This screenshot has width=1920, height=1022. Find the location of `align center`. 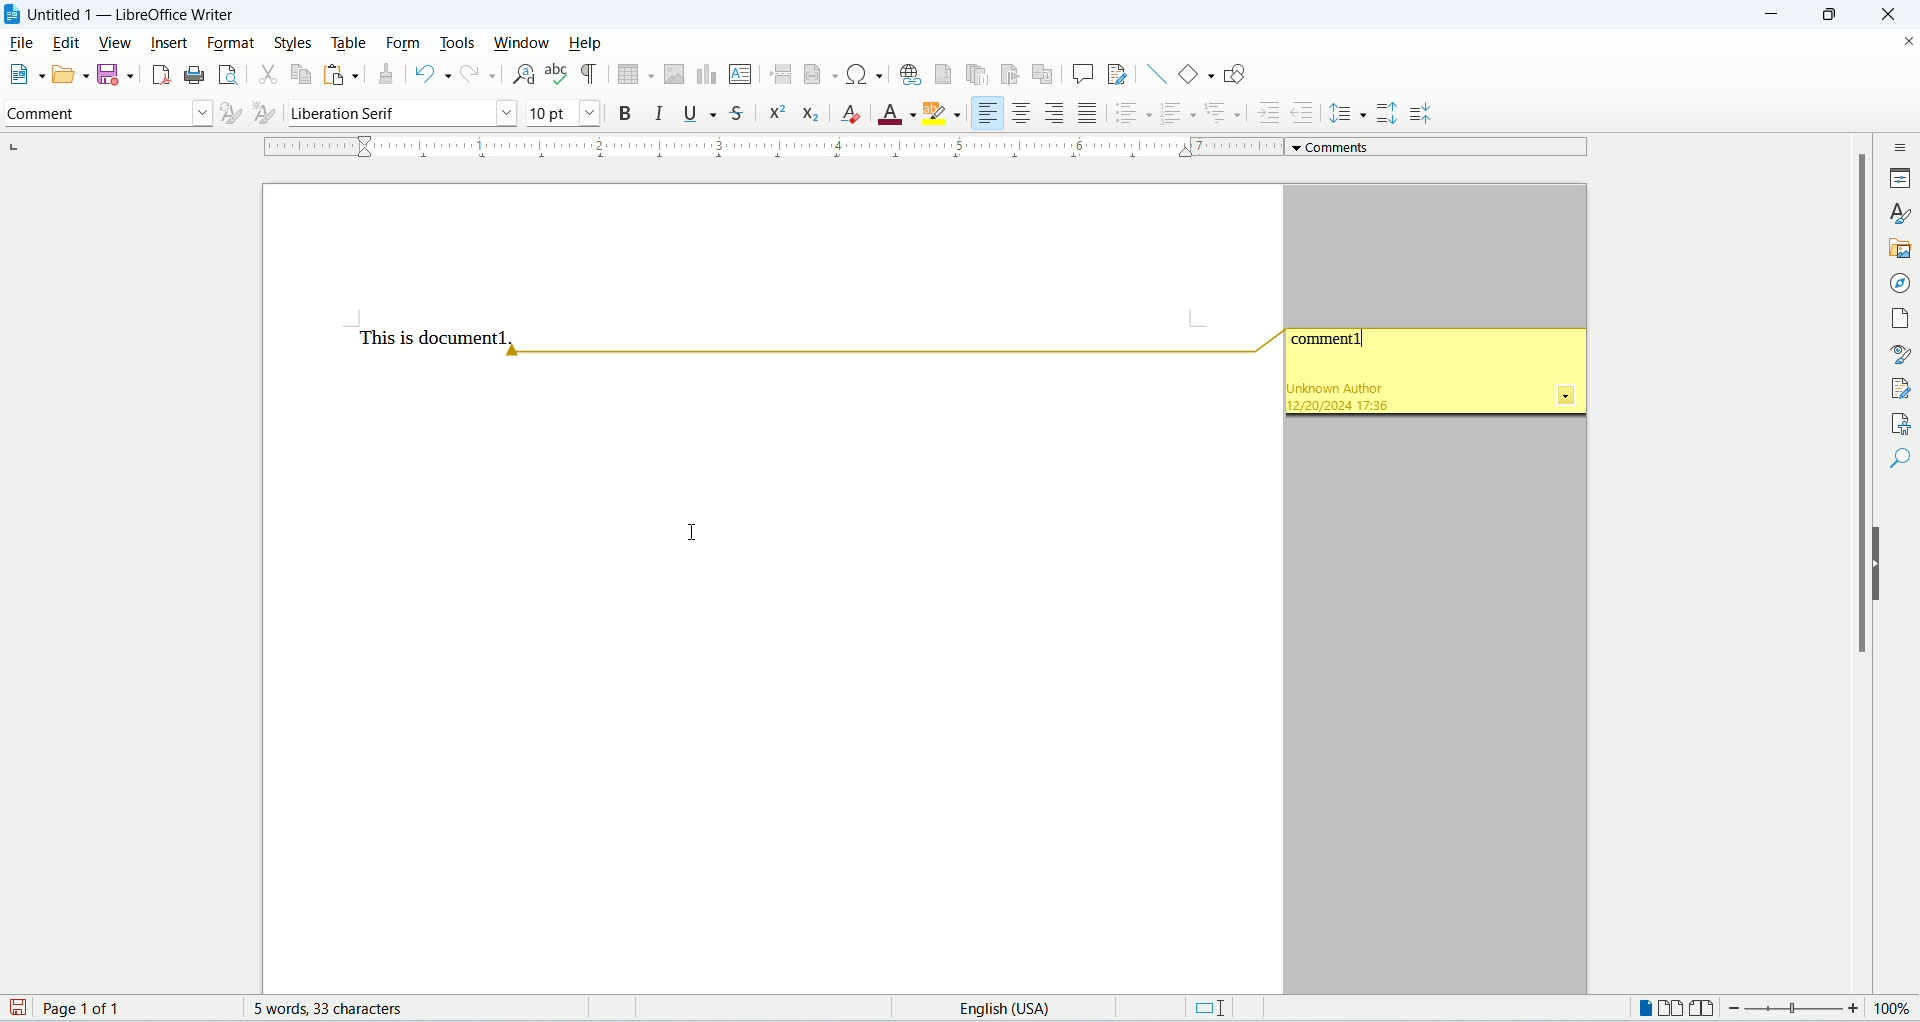

align center is located at coordinates (1022, 113).